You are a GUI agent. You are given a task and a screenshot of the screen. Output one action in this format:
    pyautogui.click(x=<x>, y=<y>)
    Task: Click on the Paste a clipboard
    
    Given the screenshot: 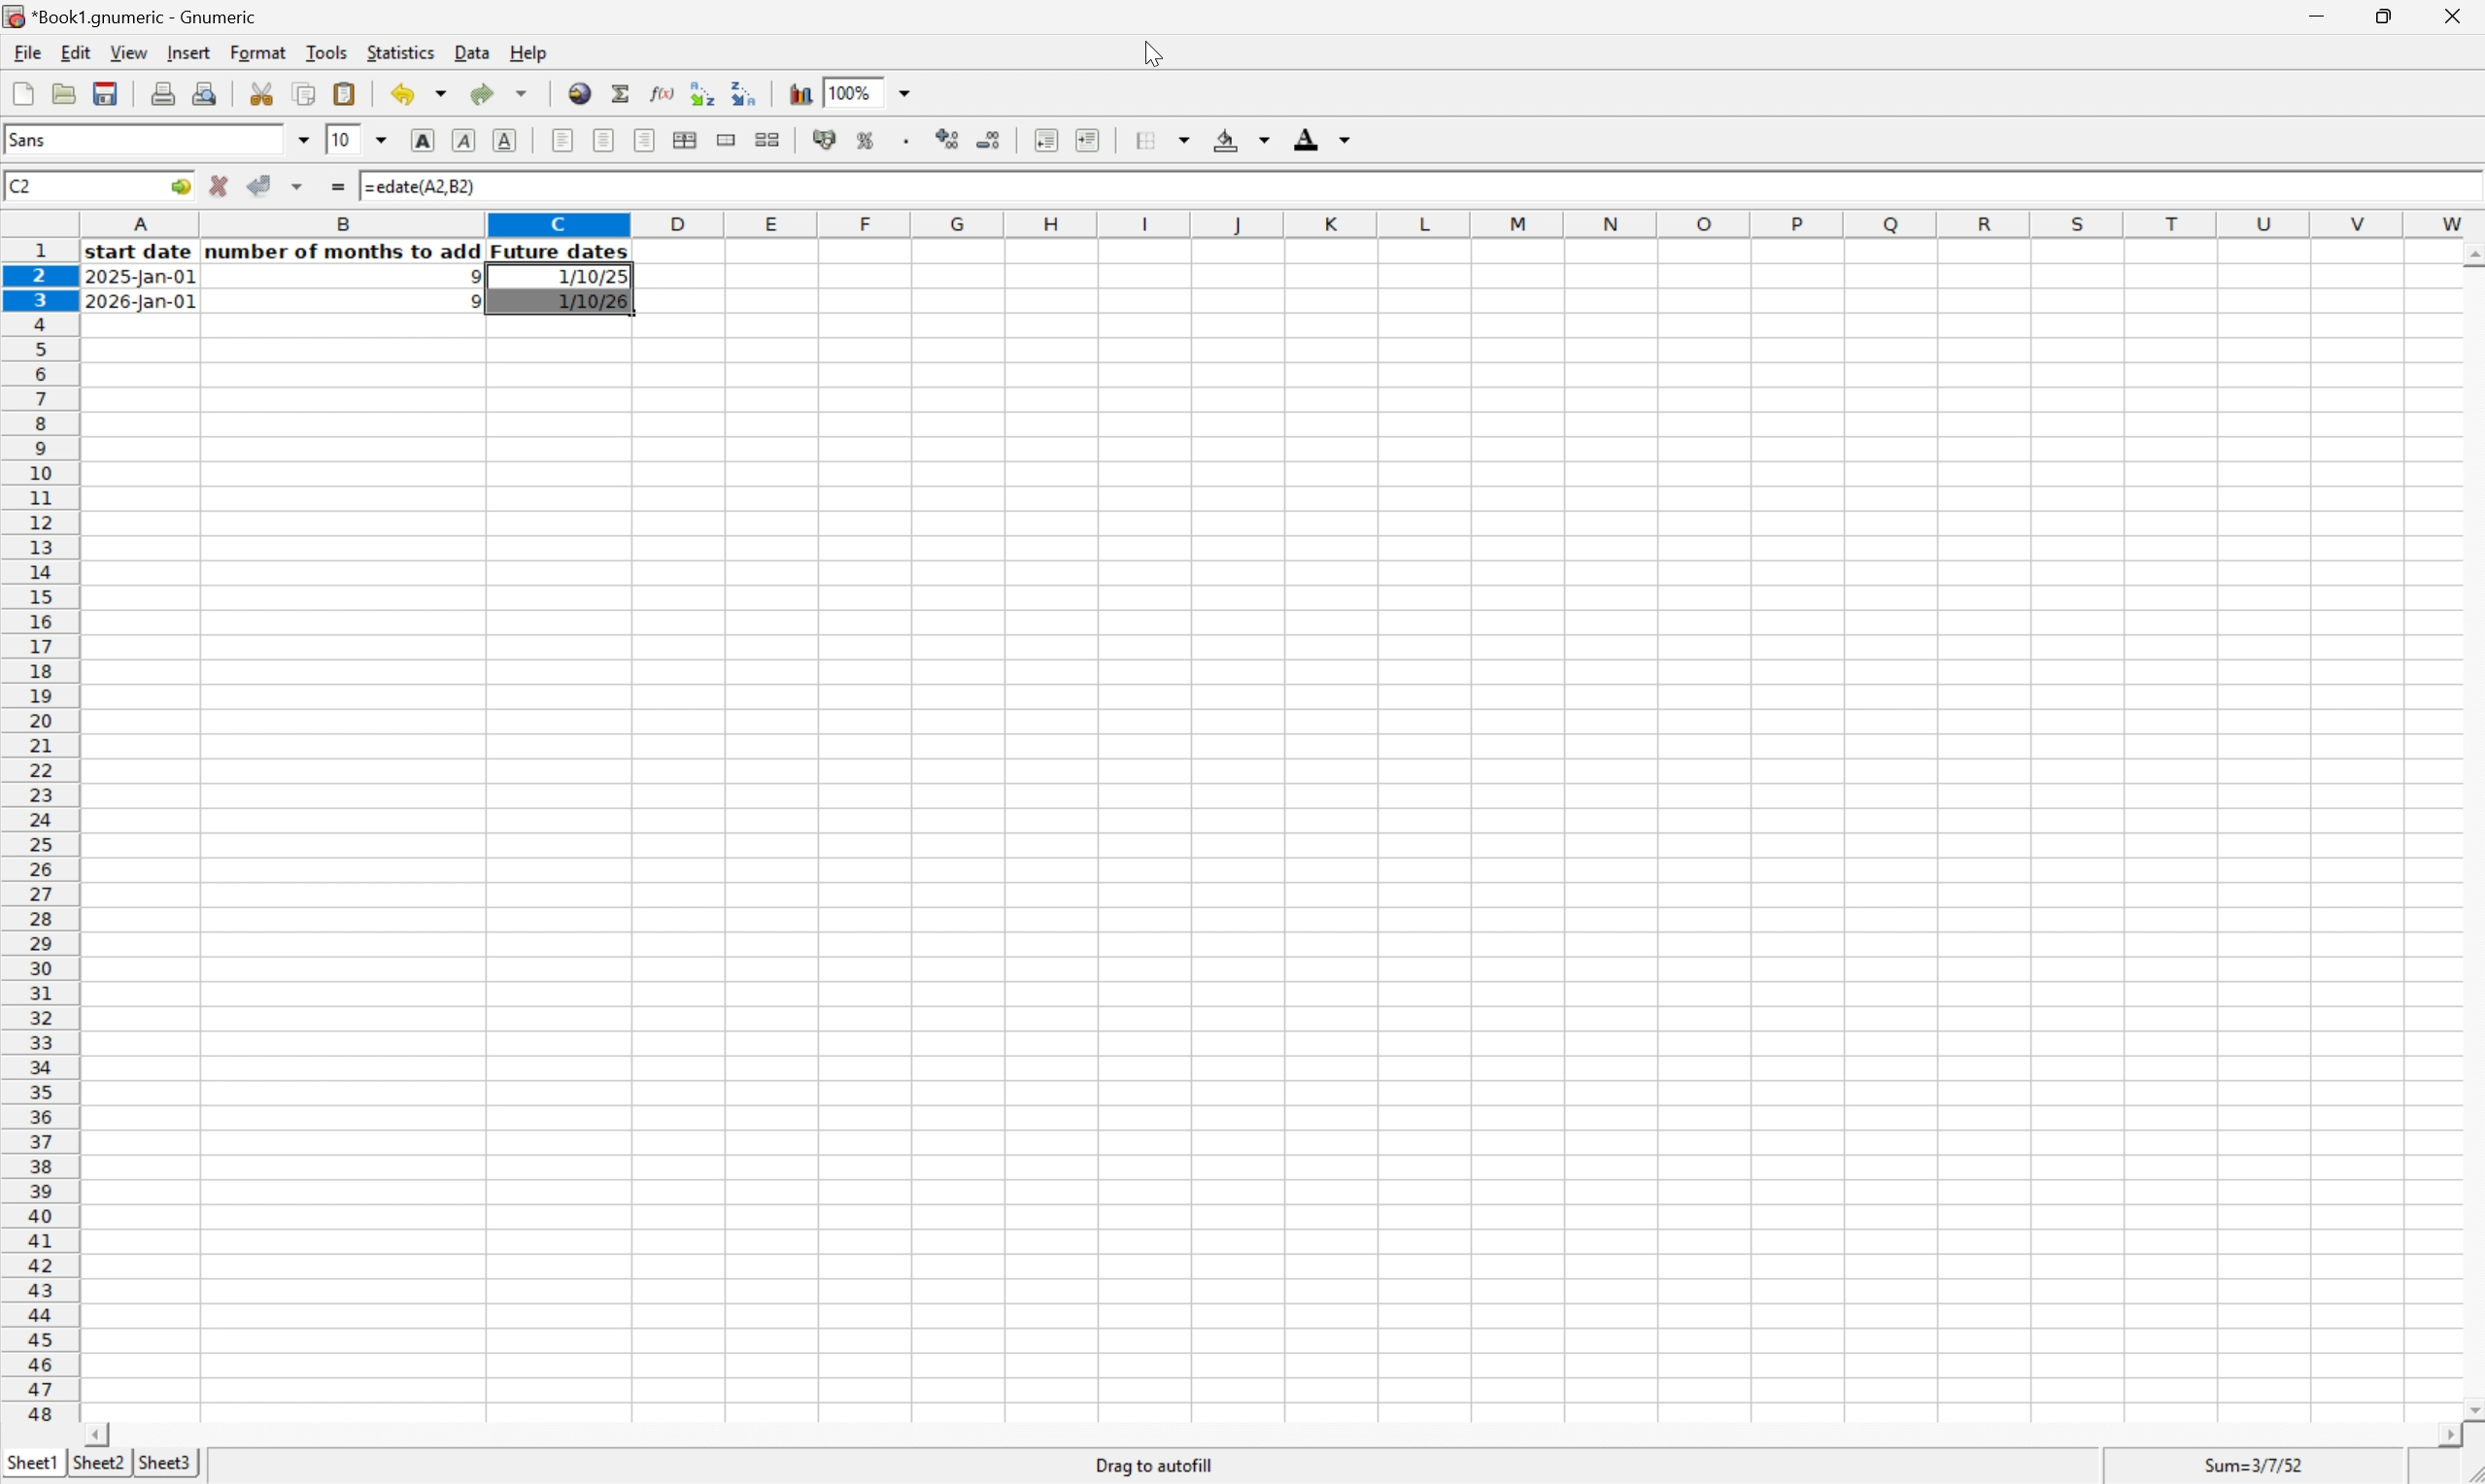 What is the action you would take?
    pyautogui.click(x=347, y=93)
    